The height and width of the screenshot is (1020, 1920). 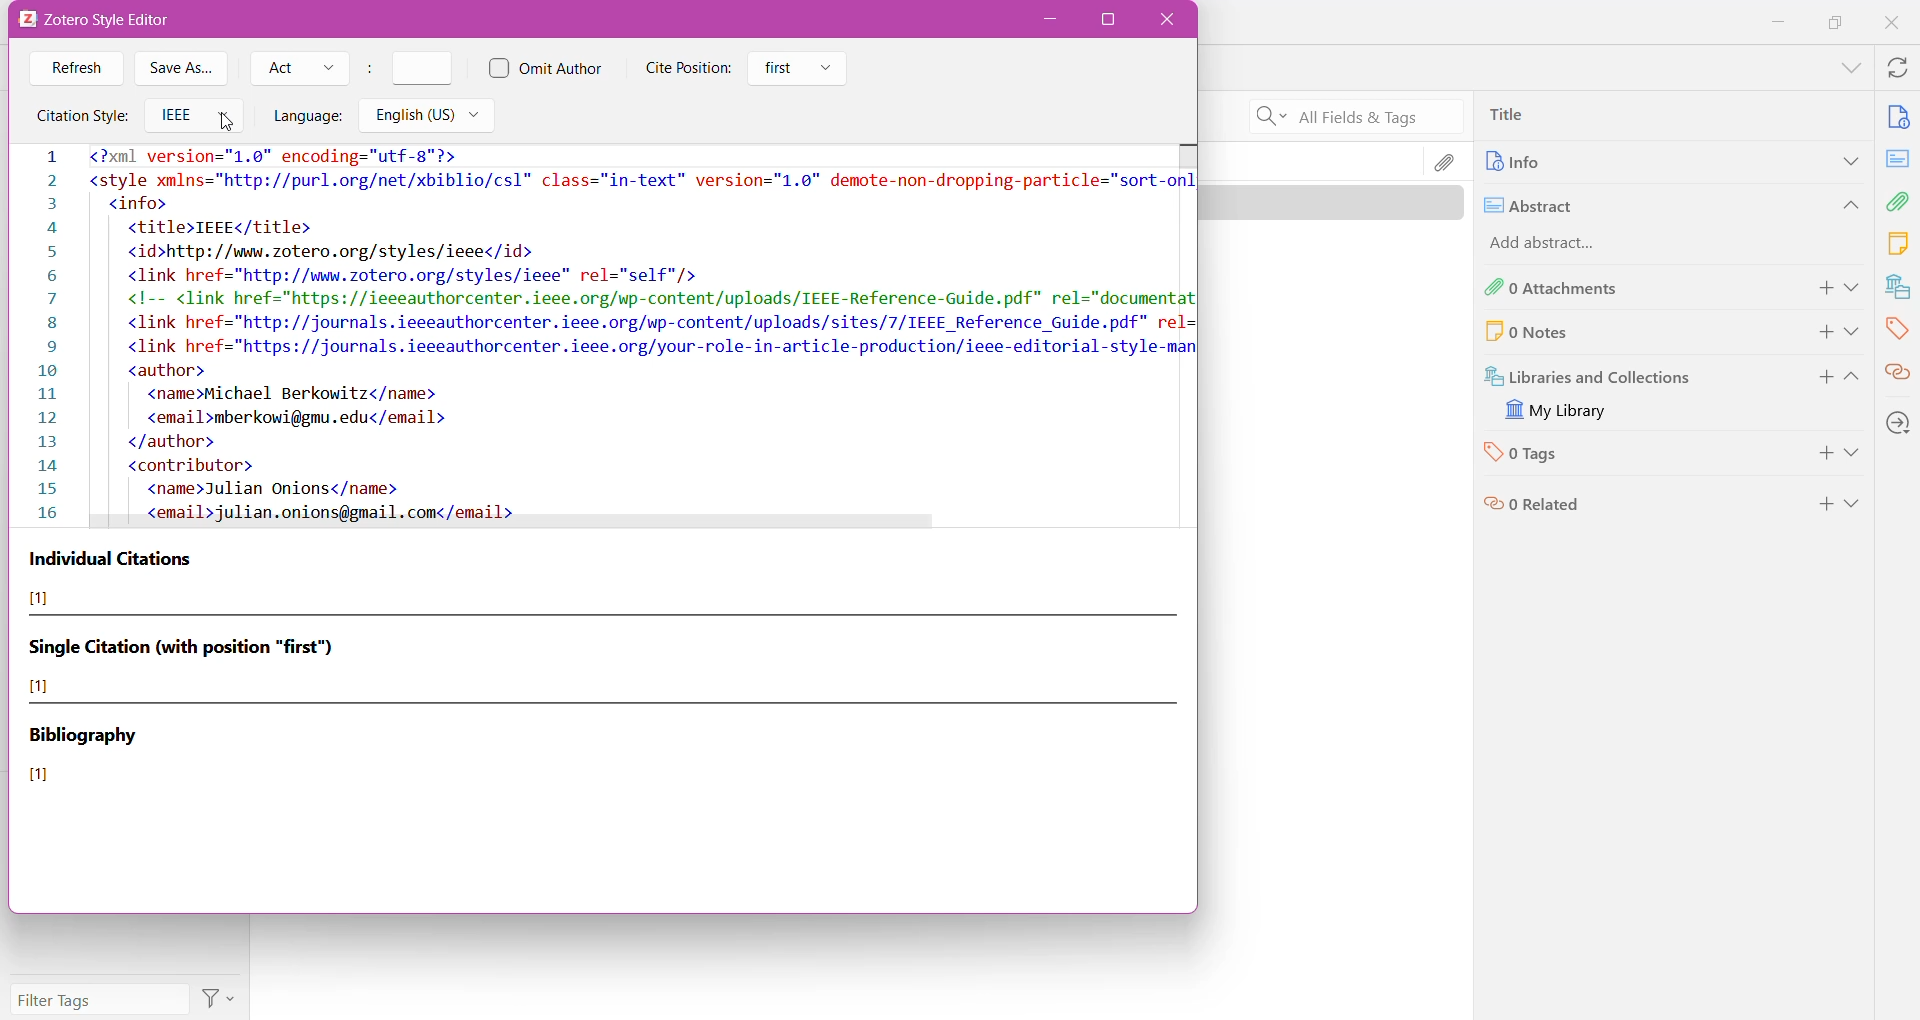 What do you see at coordinates (546, 69) in the screenshot?
I see `Omit Author - enable/disable` at bounding box center [546, 69].